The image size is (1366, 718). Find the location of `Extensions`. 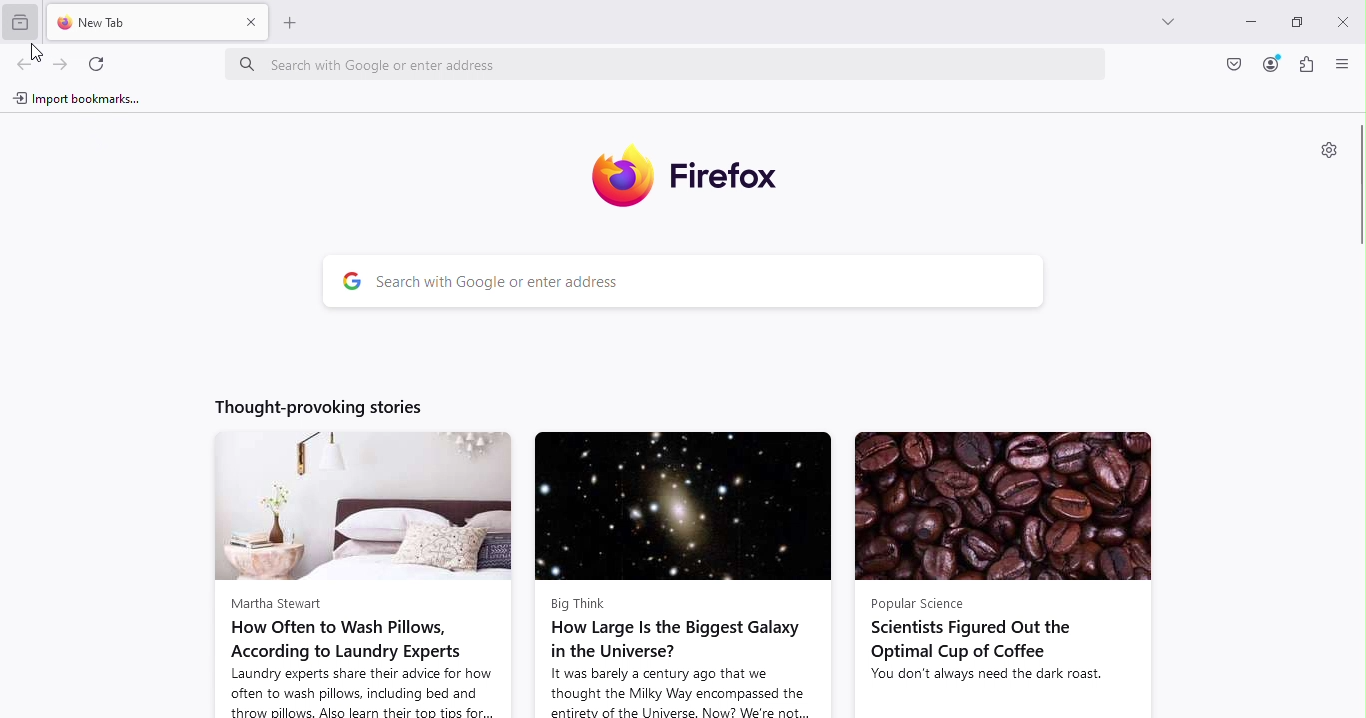

Extensions is located at coordinates (1303, 64).